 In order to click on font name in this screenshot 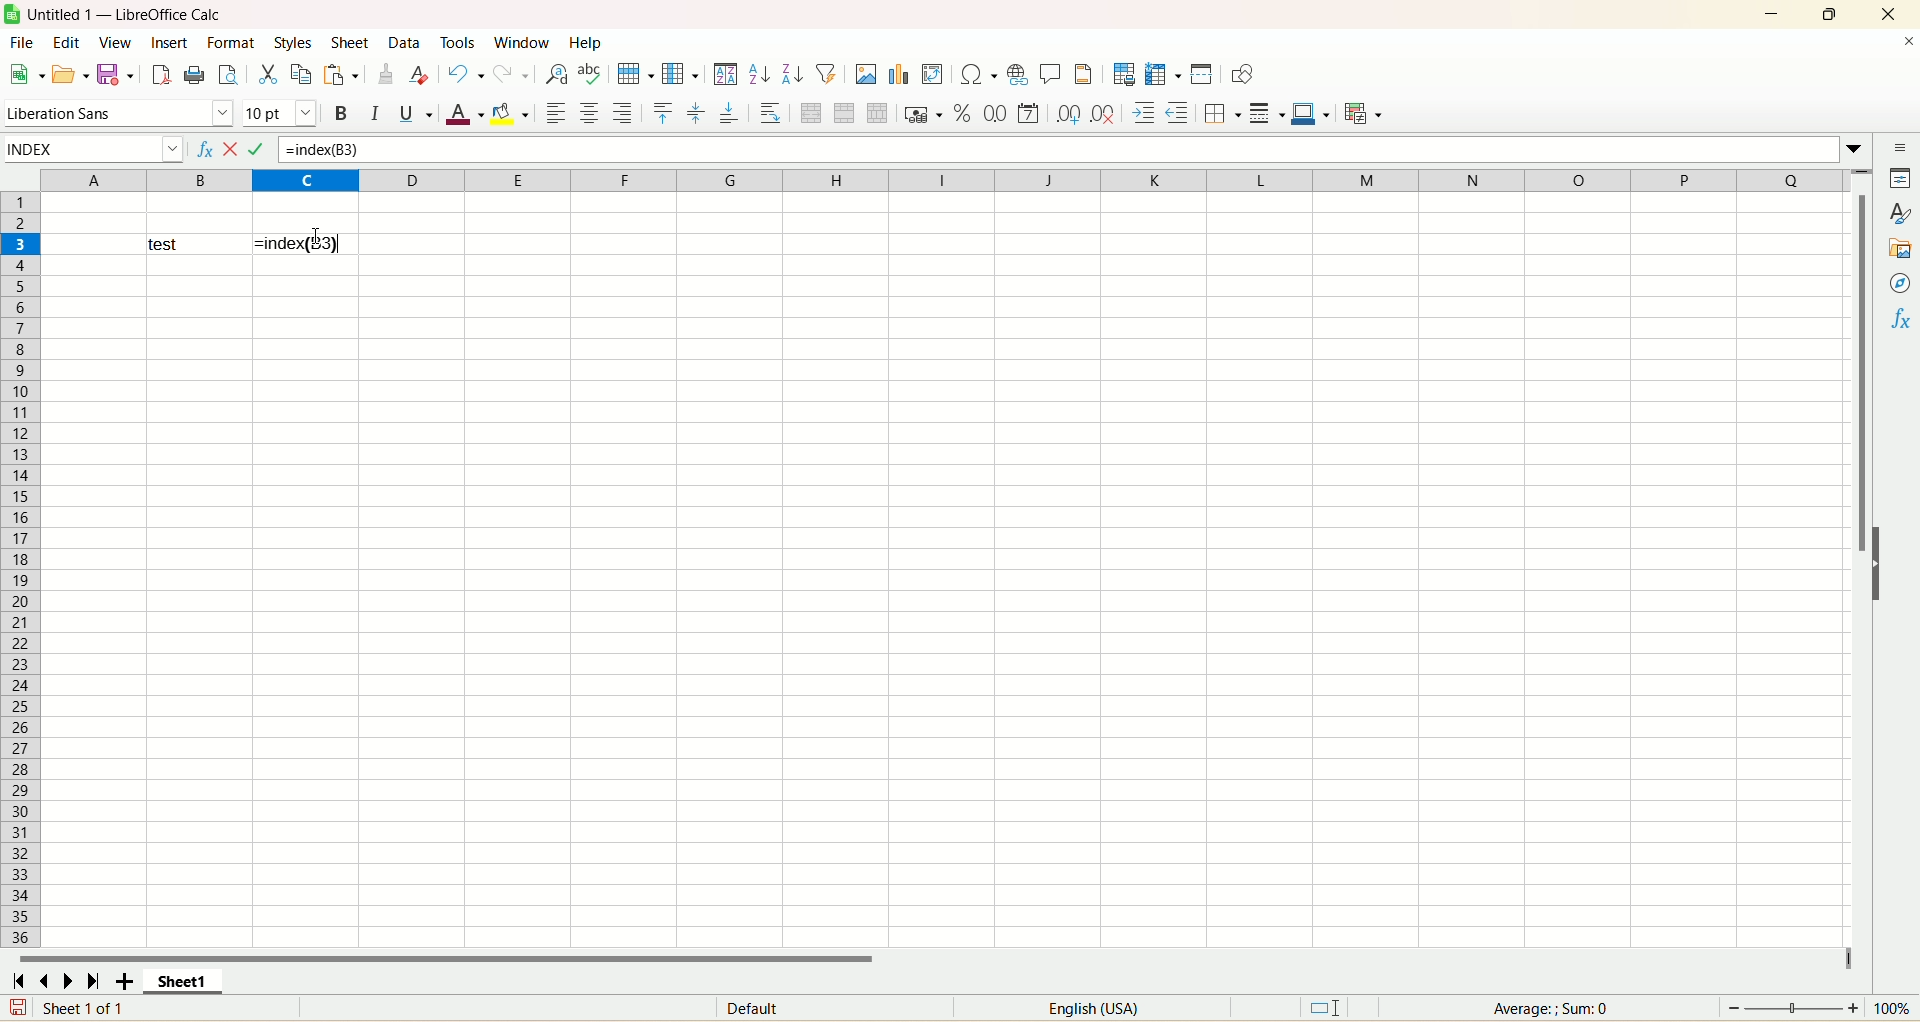, I will do `click(120, 114)`.